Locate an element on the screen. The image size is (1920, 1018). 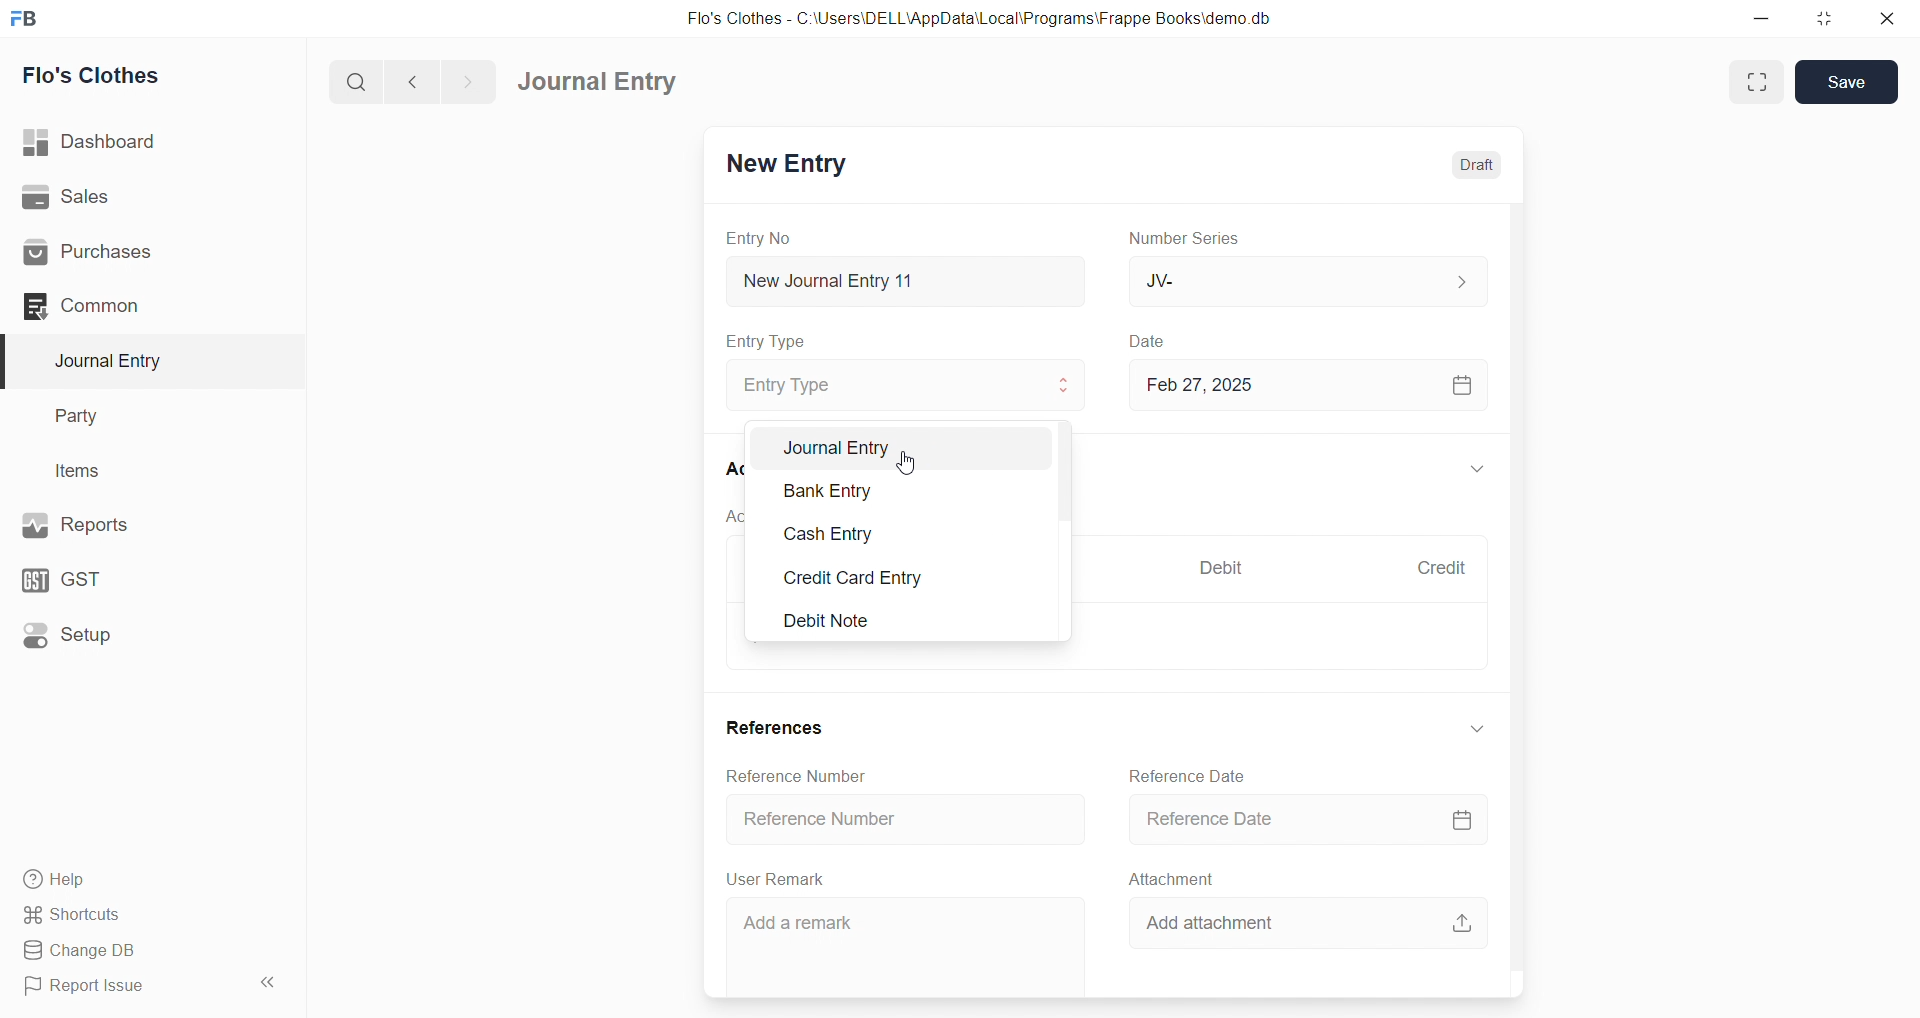
Draft is located at coordinates (1478, 164).